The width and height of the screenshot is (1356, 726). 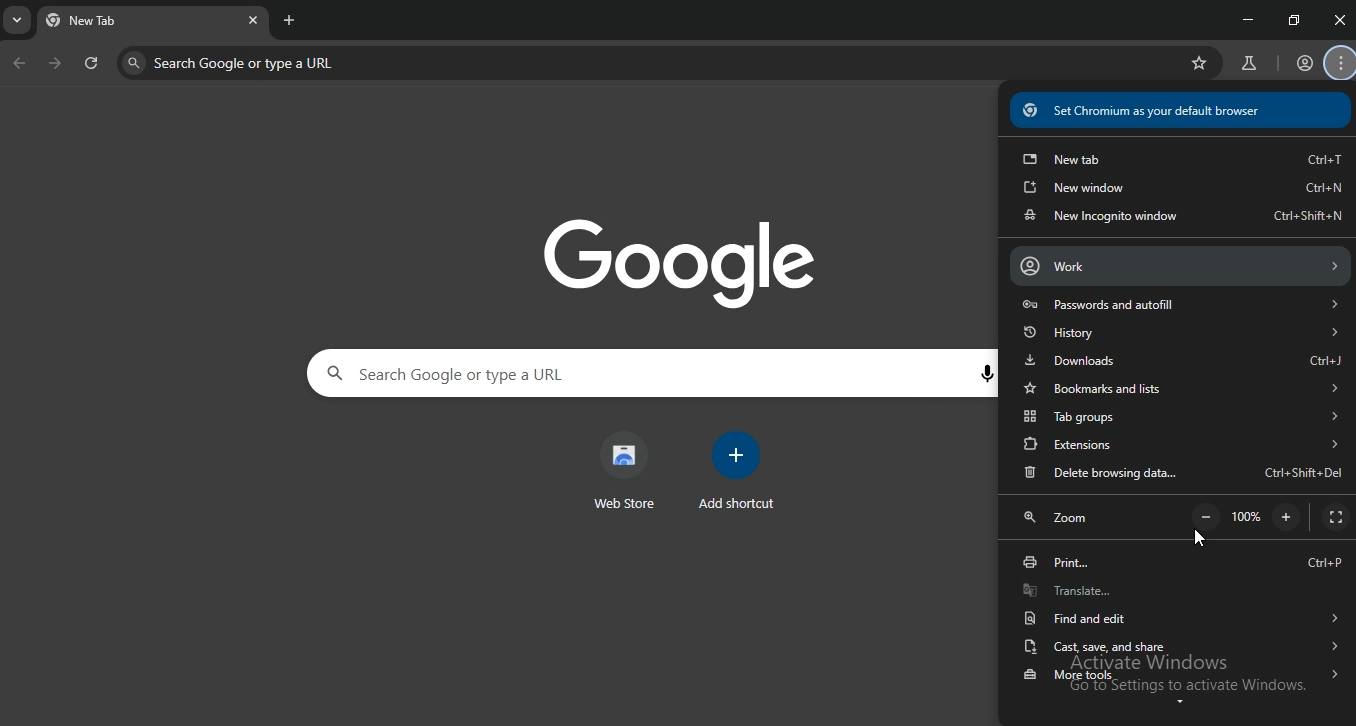 What do you see at coordinates (1244, 18) in the screenshot?
I see `minimize` at bounding box center [1244, 18].